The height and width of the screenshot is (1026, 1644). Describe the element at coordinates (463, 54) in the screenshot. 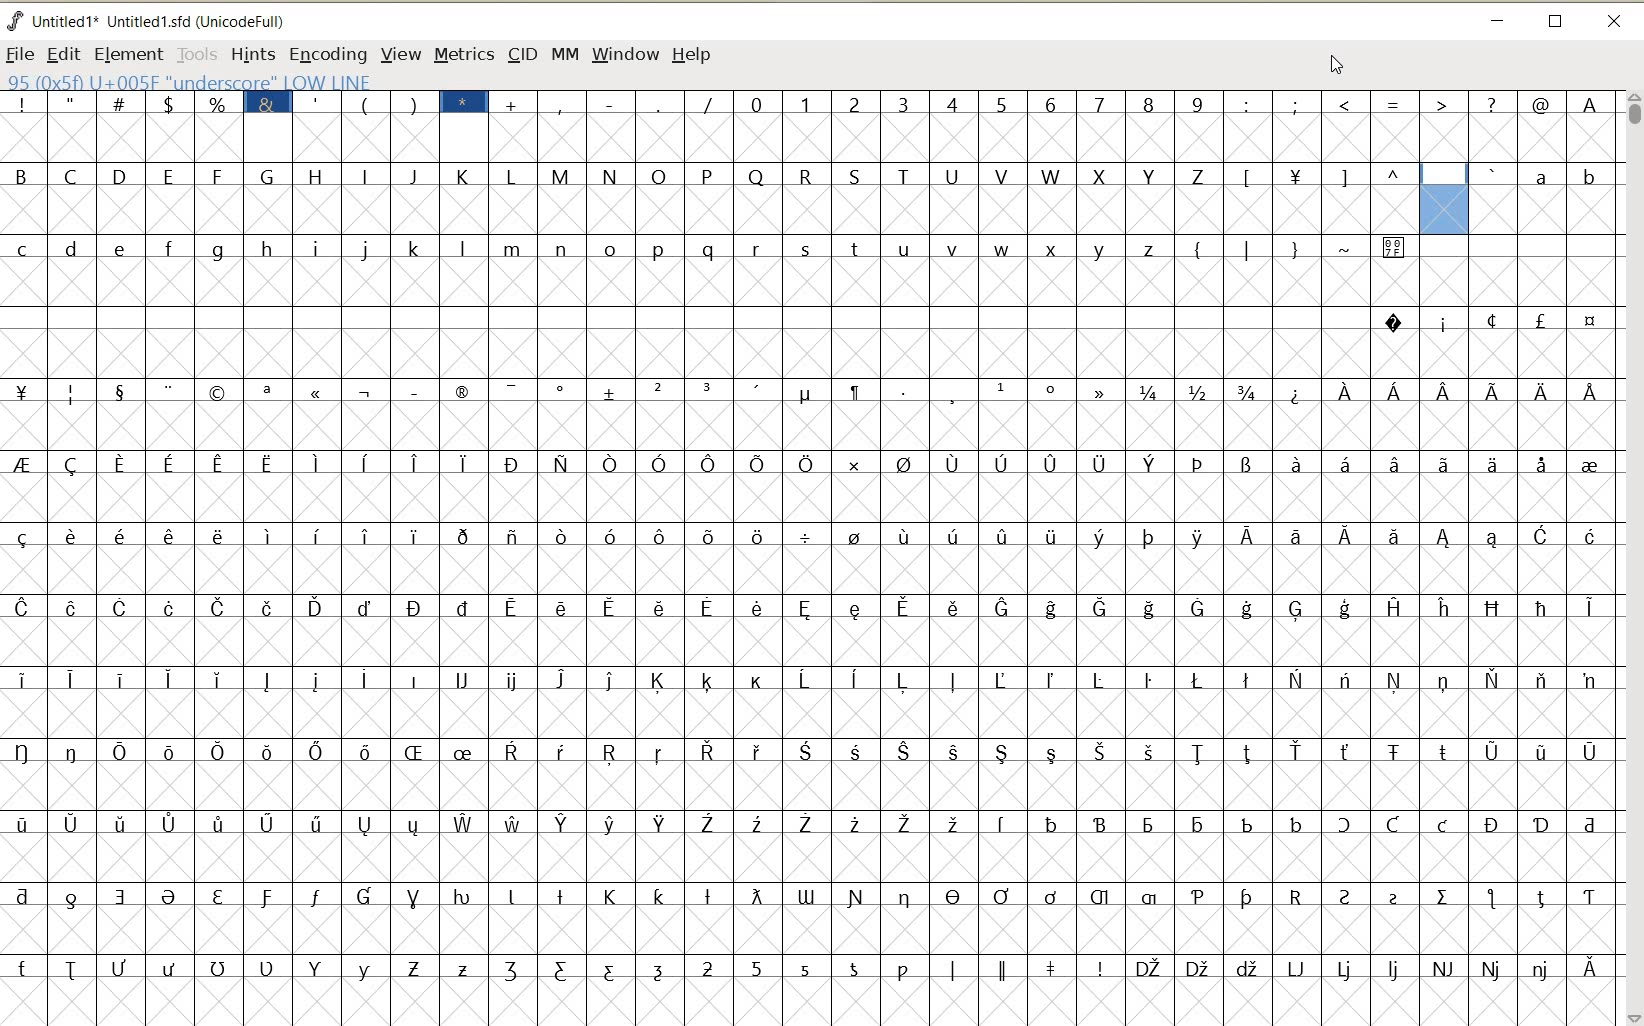

I see `METRICS` at that location.